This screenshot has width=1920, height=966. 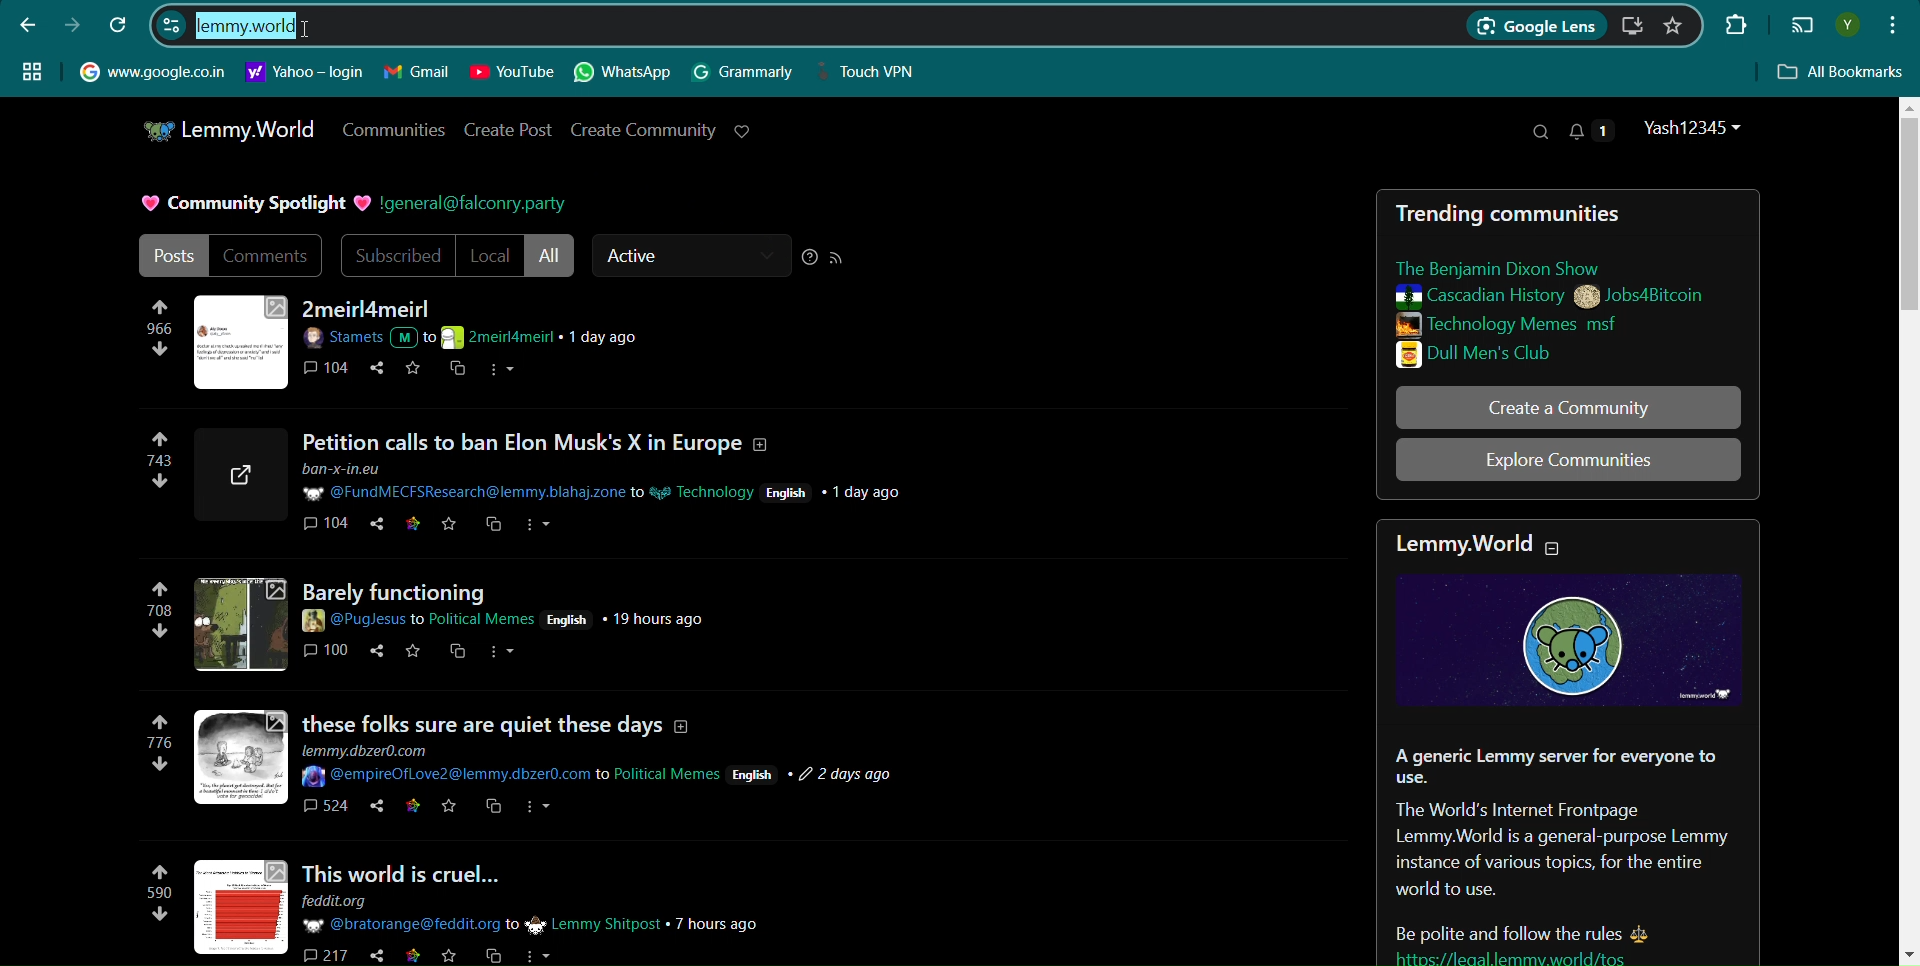 What do you see at coordinates (482, 338) in the screenshot?
I see `Stamets M to 2 meirl4meirl 1 day ago` at bounding box center [482, 338].